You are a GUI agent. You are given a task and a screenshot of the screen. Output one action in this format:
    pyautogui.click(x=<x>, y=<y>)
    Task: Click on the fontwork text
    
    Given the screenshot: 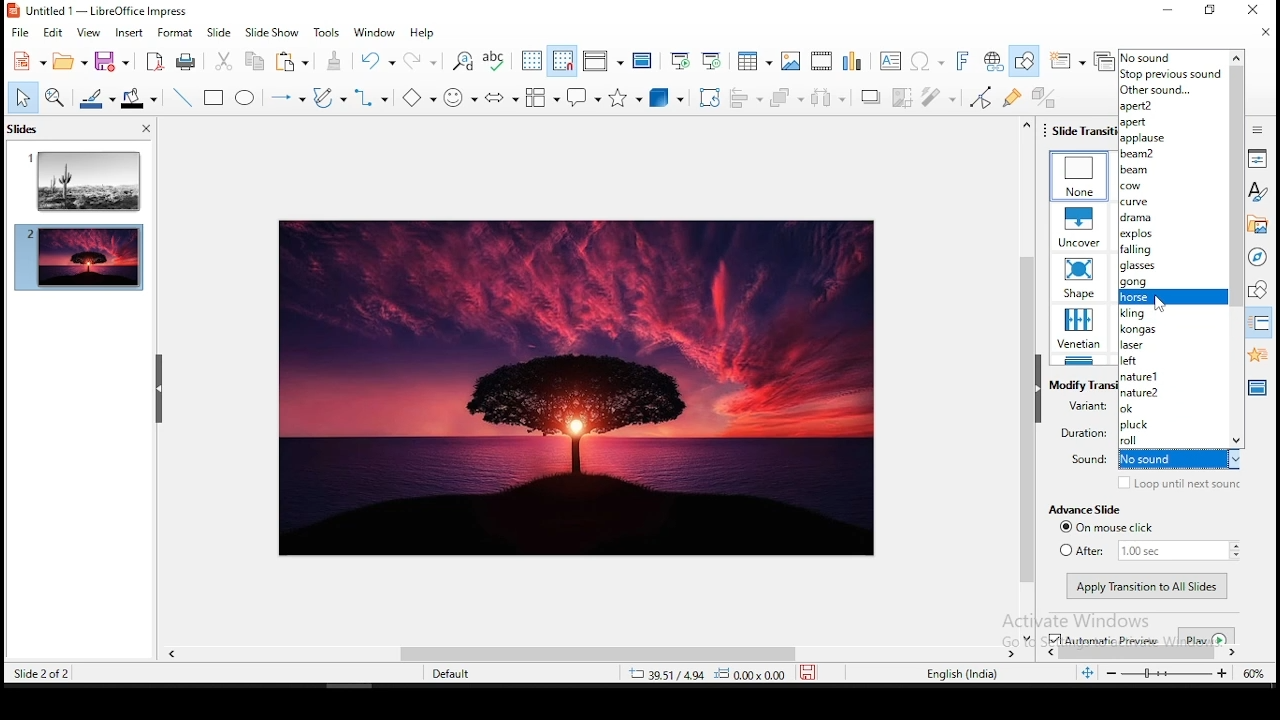 What is the action you would take?
    pyautogui.click(x=961, y=62)
    